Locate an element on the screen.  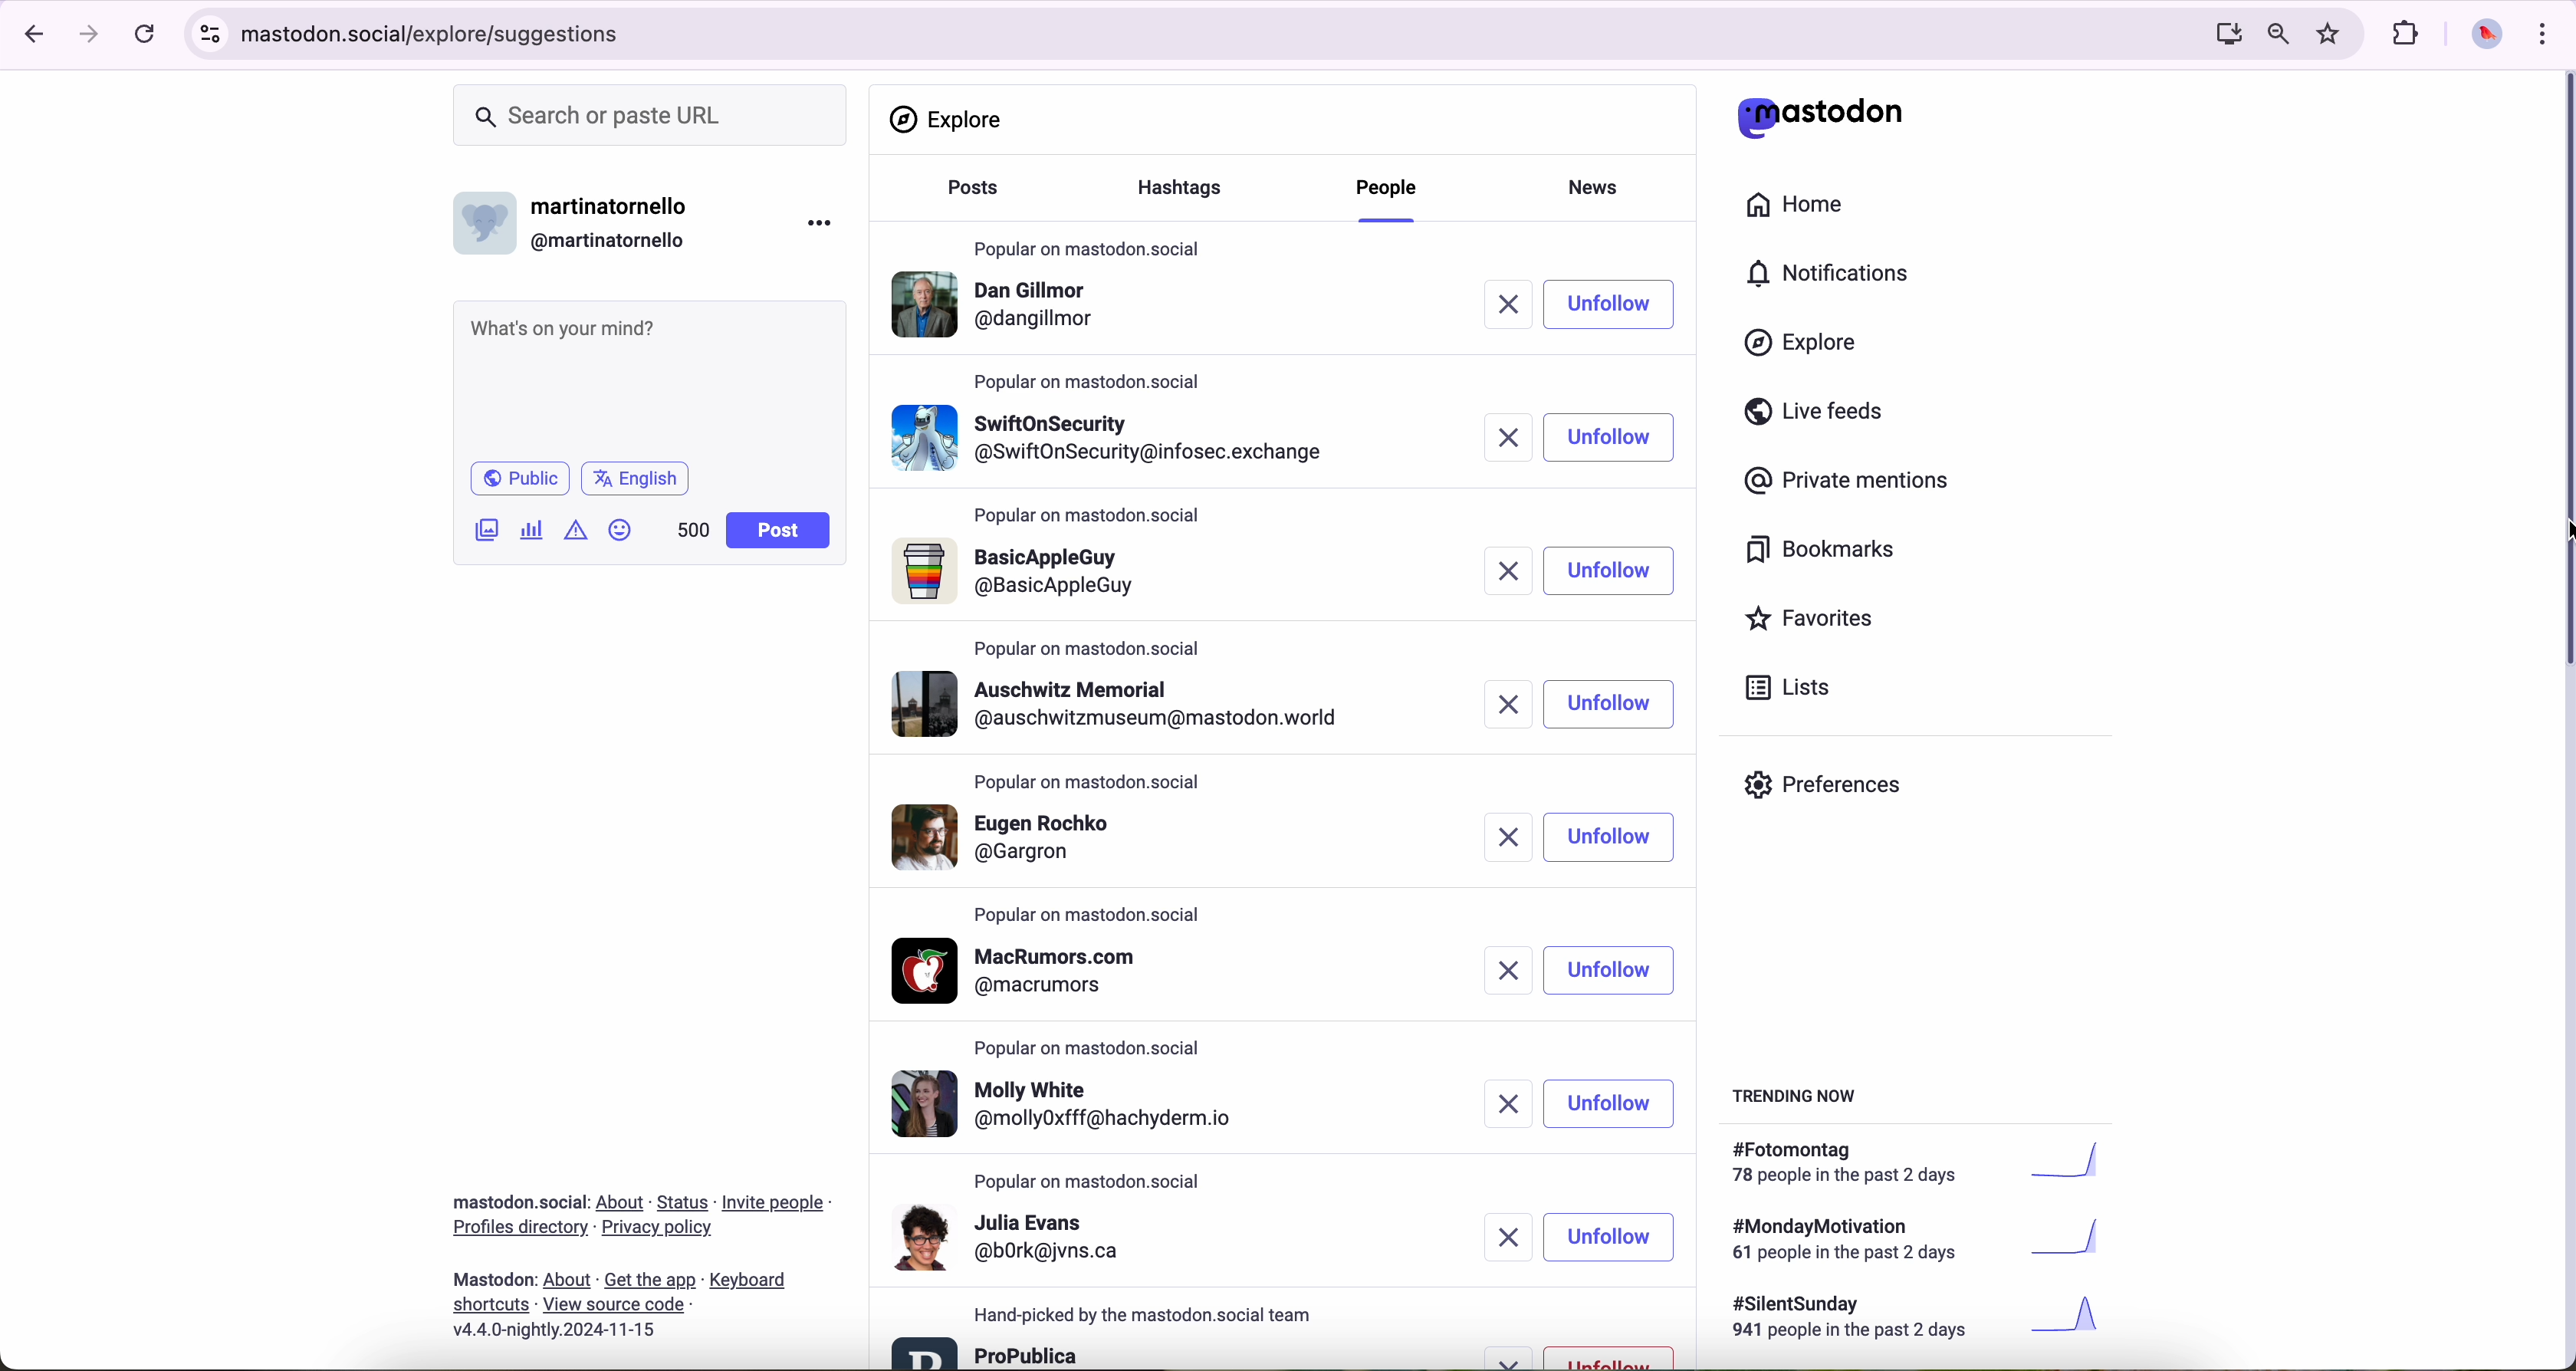
matodon logo is located at coordinates (1821, 117).